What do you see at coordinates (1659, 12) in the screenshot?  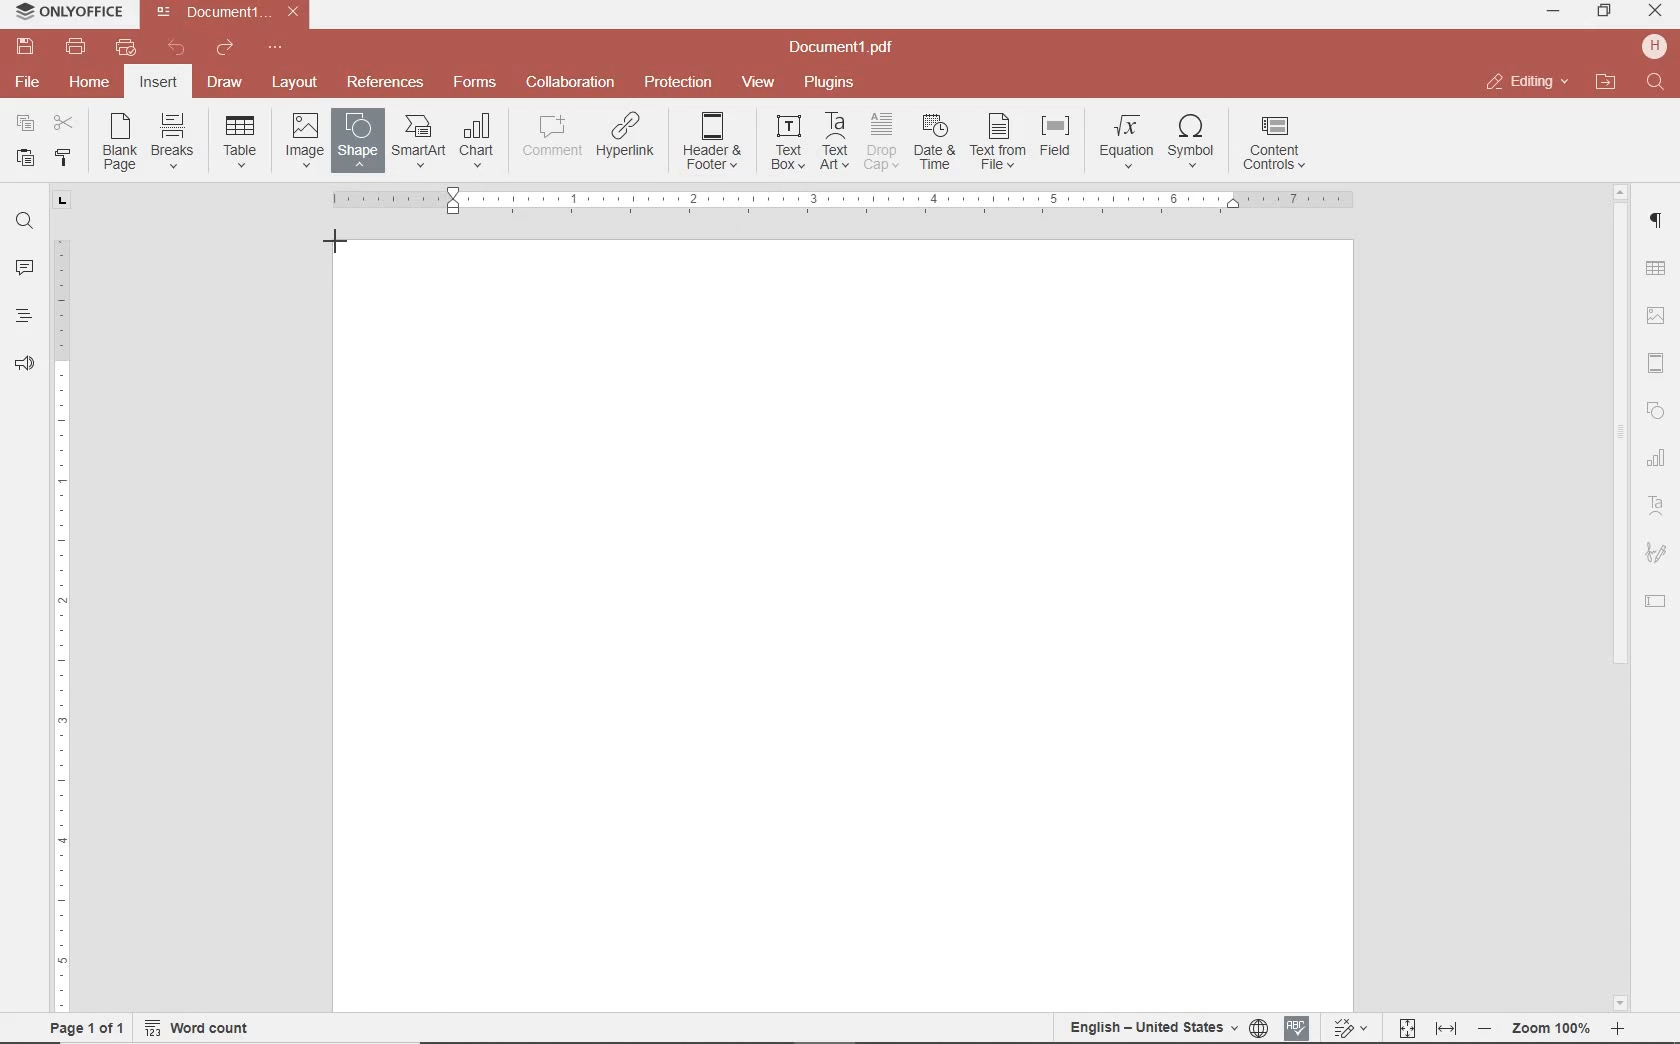 I see `minimize ,restore ,close` at bounding box center [1659, 12].